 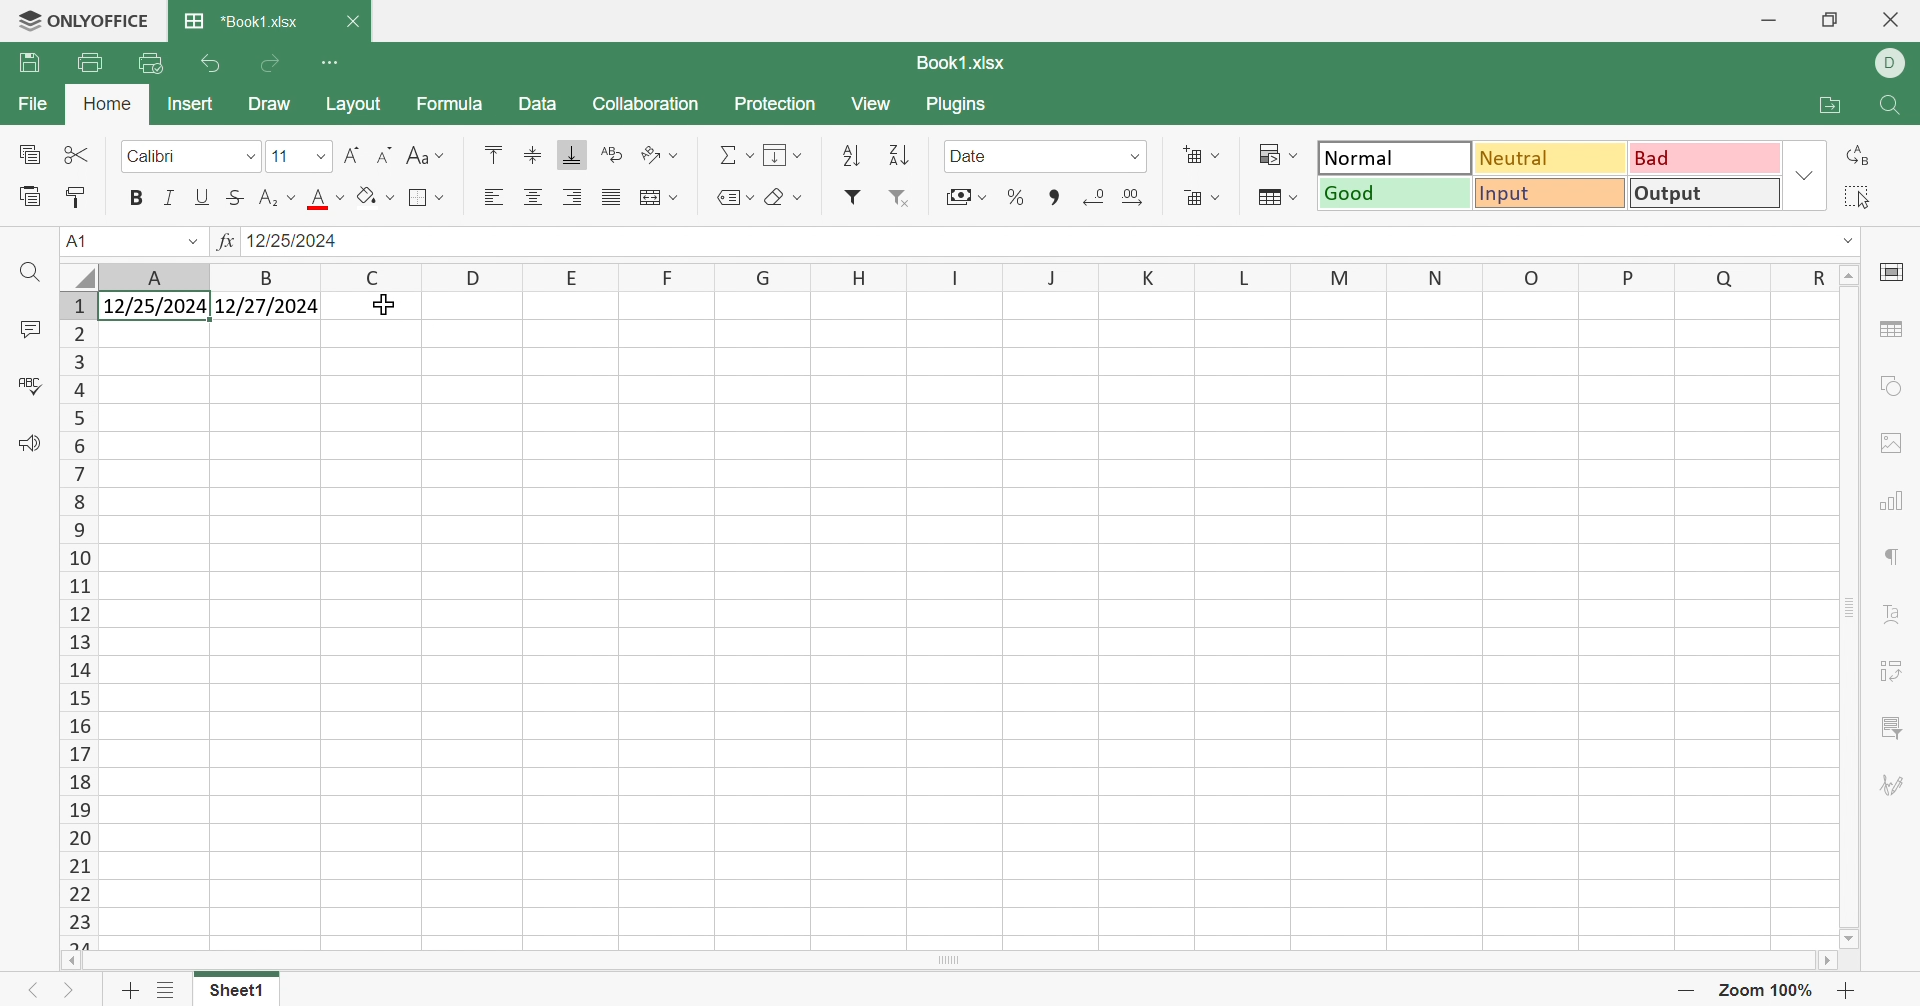 What do you see at coordinates (782, 154) in the screenshot?
I see `Fill` at bounding box center [782, 154].